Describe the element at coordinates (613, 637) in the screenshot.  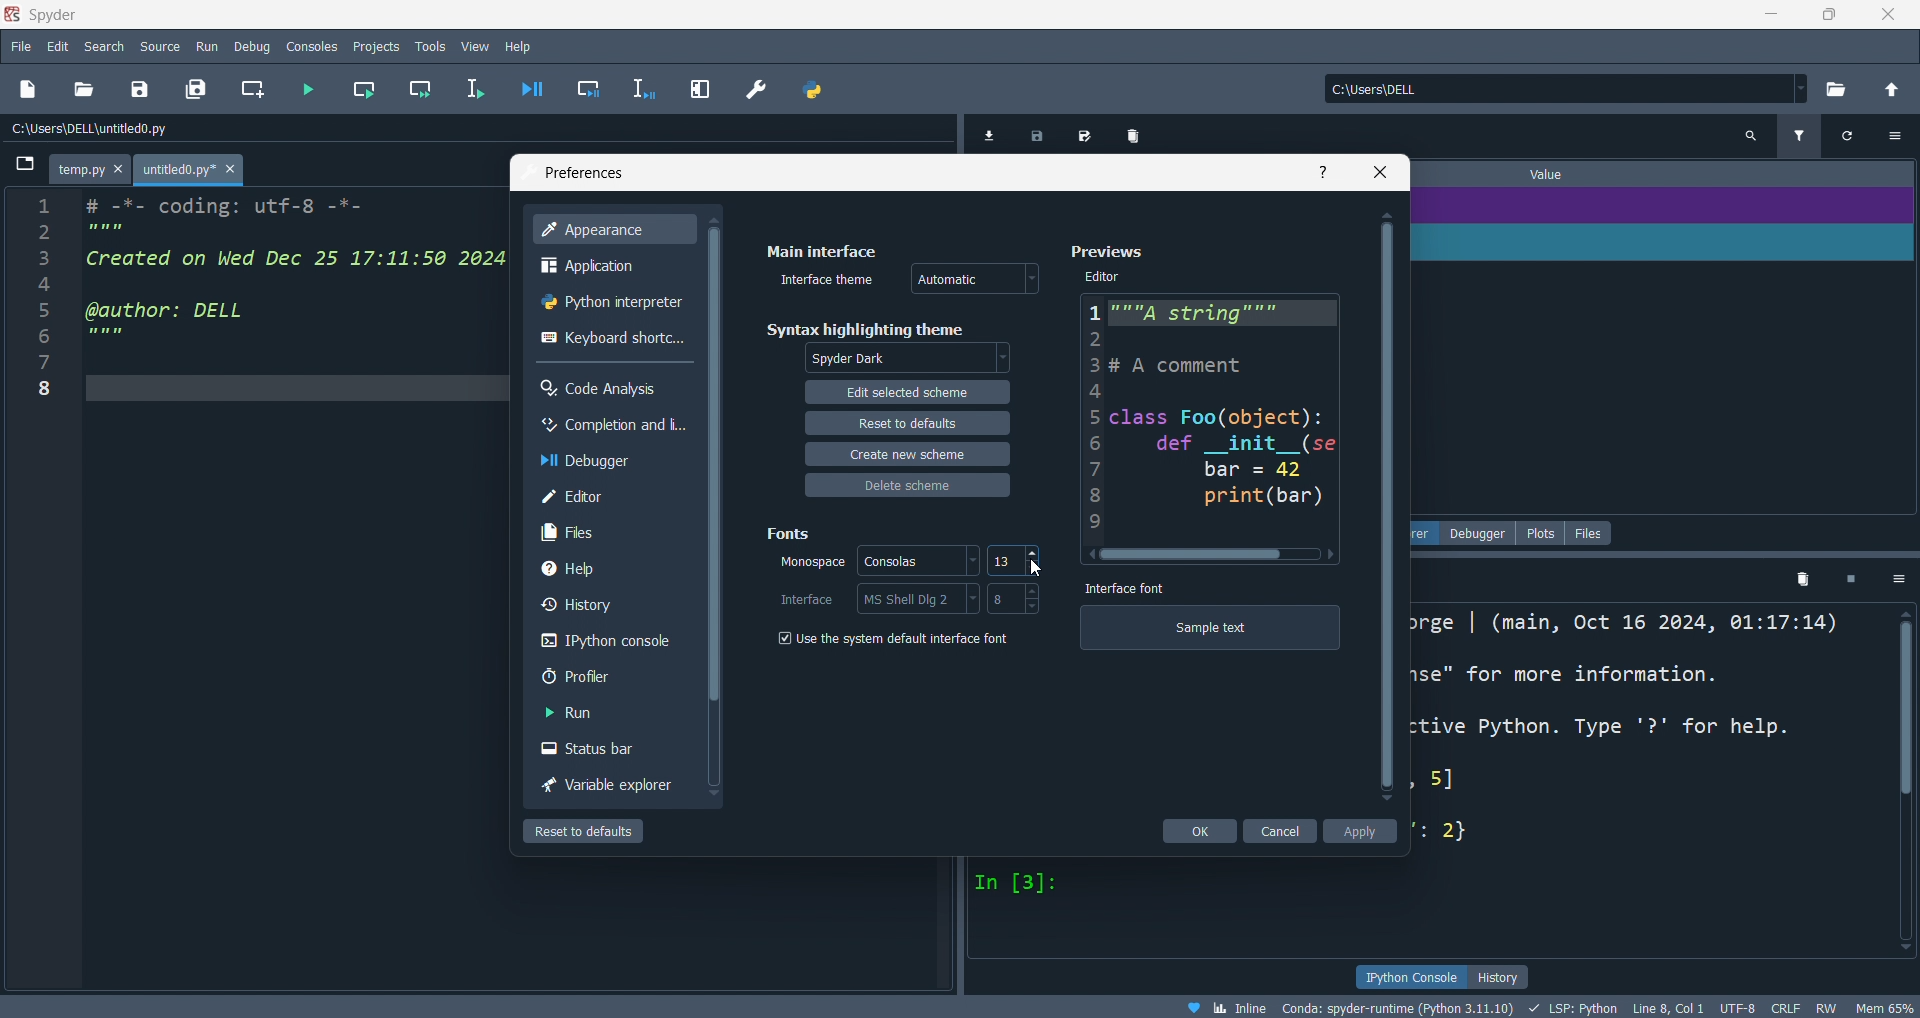
I see `console` at that location.